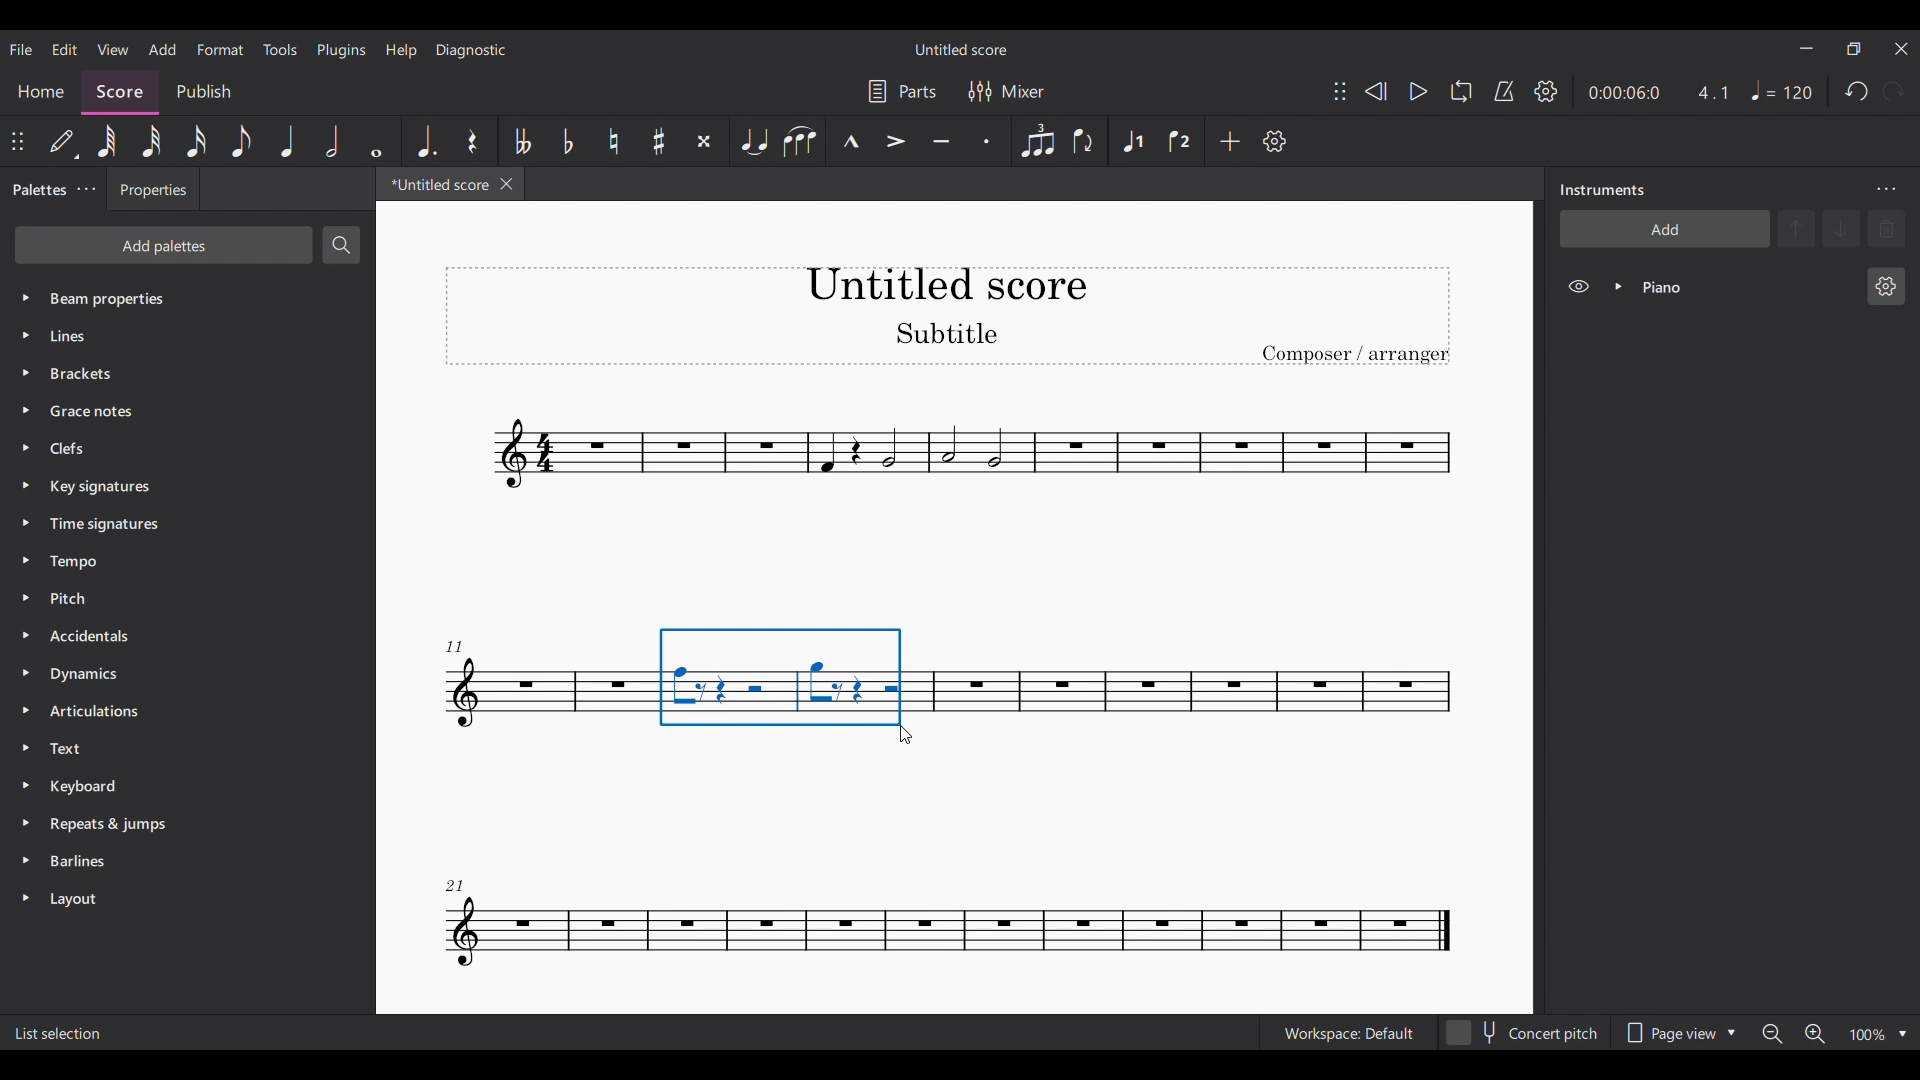 The height and width of the screenshot is (1080, 1920). What do you see at coordinates (401, 51) in the screenshot?
I see `Help menu` at bounding box center [401, 51].